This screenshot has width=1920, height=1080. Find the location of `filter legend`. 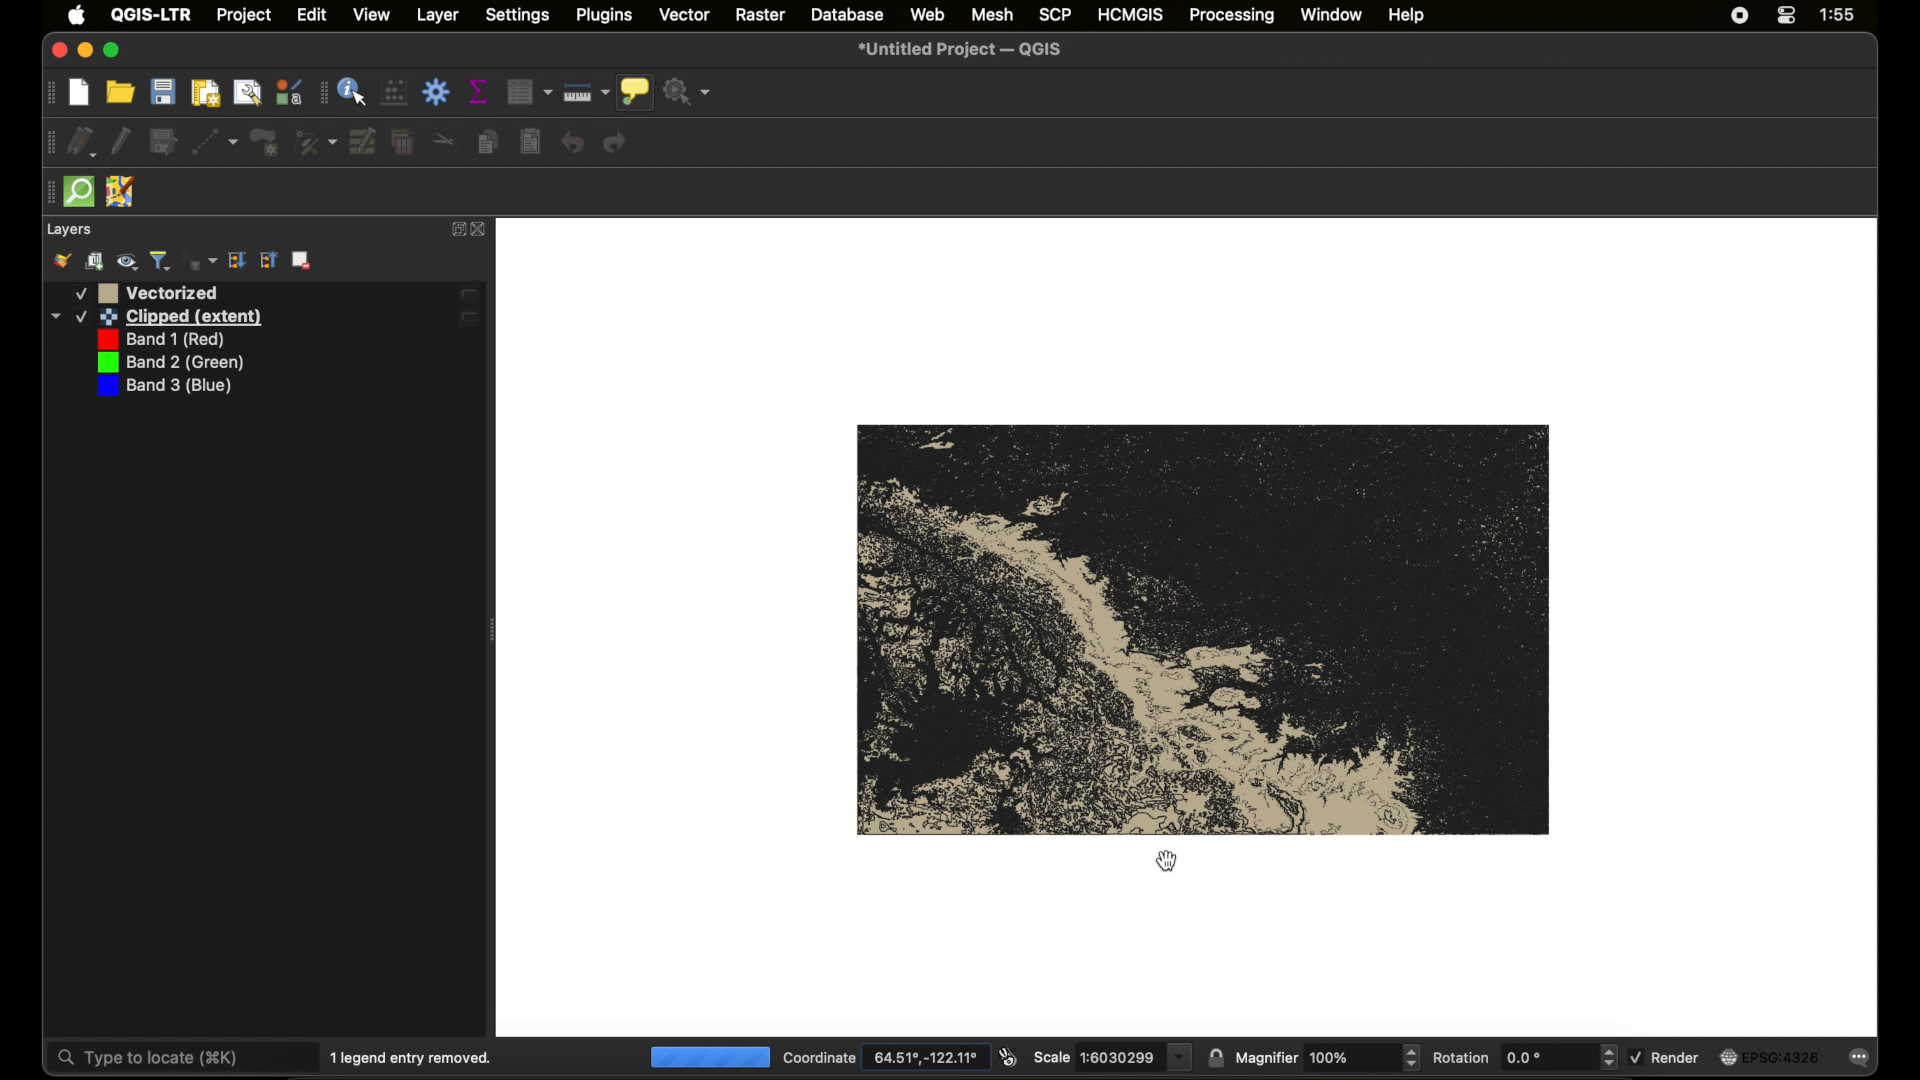

filter legend is located at coordinates (161, 261).